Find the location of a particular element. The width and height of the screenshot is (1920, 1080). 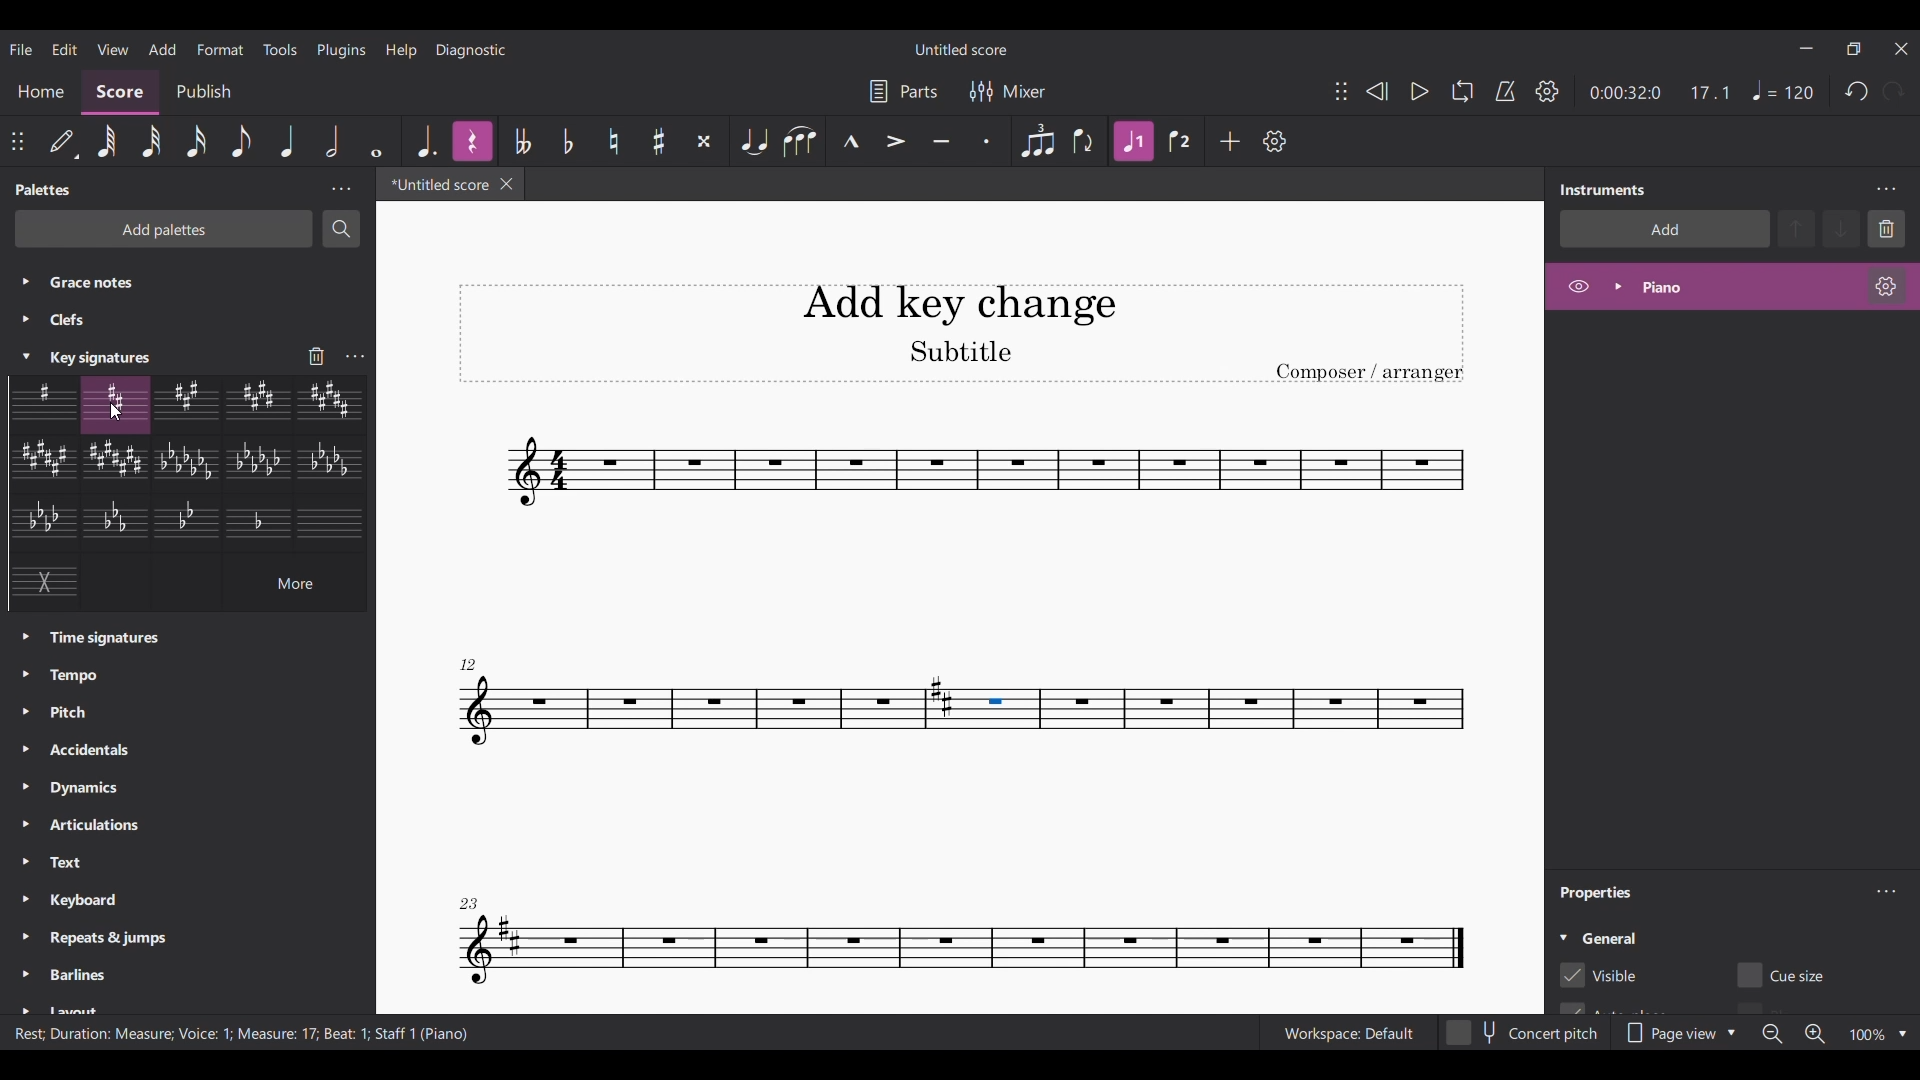

Current selection highlighted is located at coordinates (26, 356).